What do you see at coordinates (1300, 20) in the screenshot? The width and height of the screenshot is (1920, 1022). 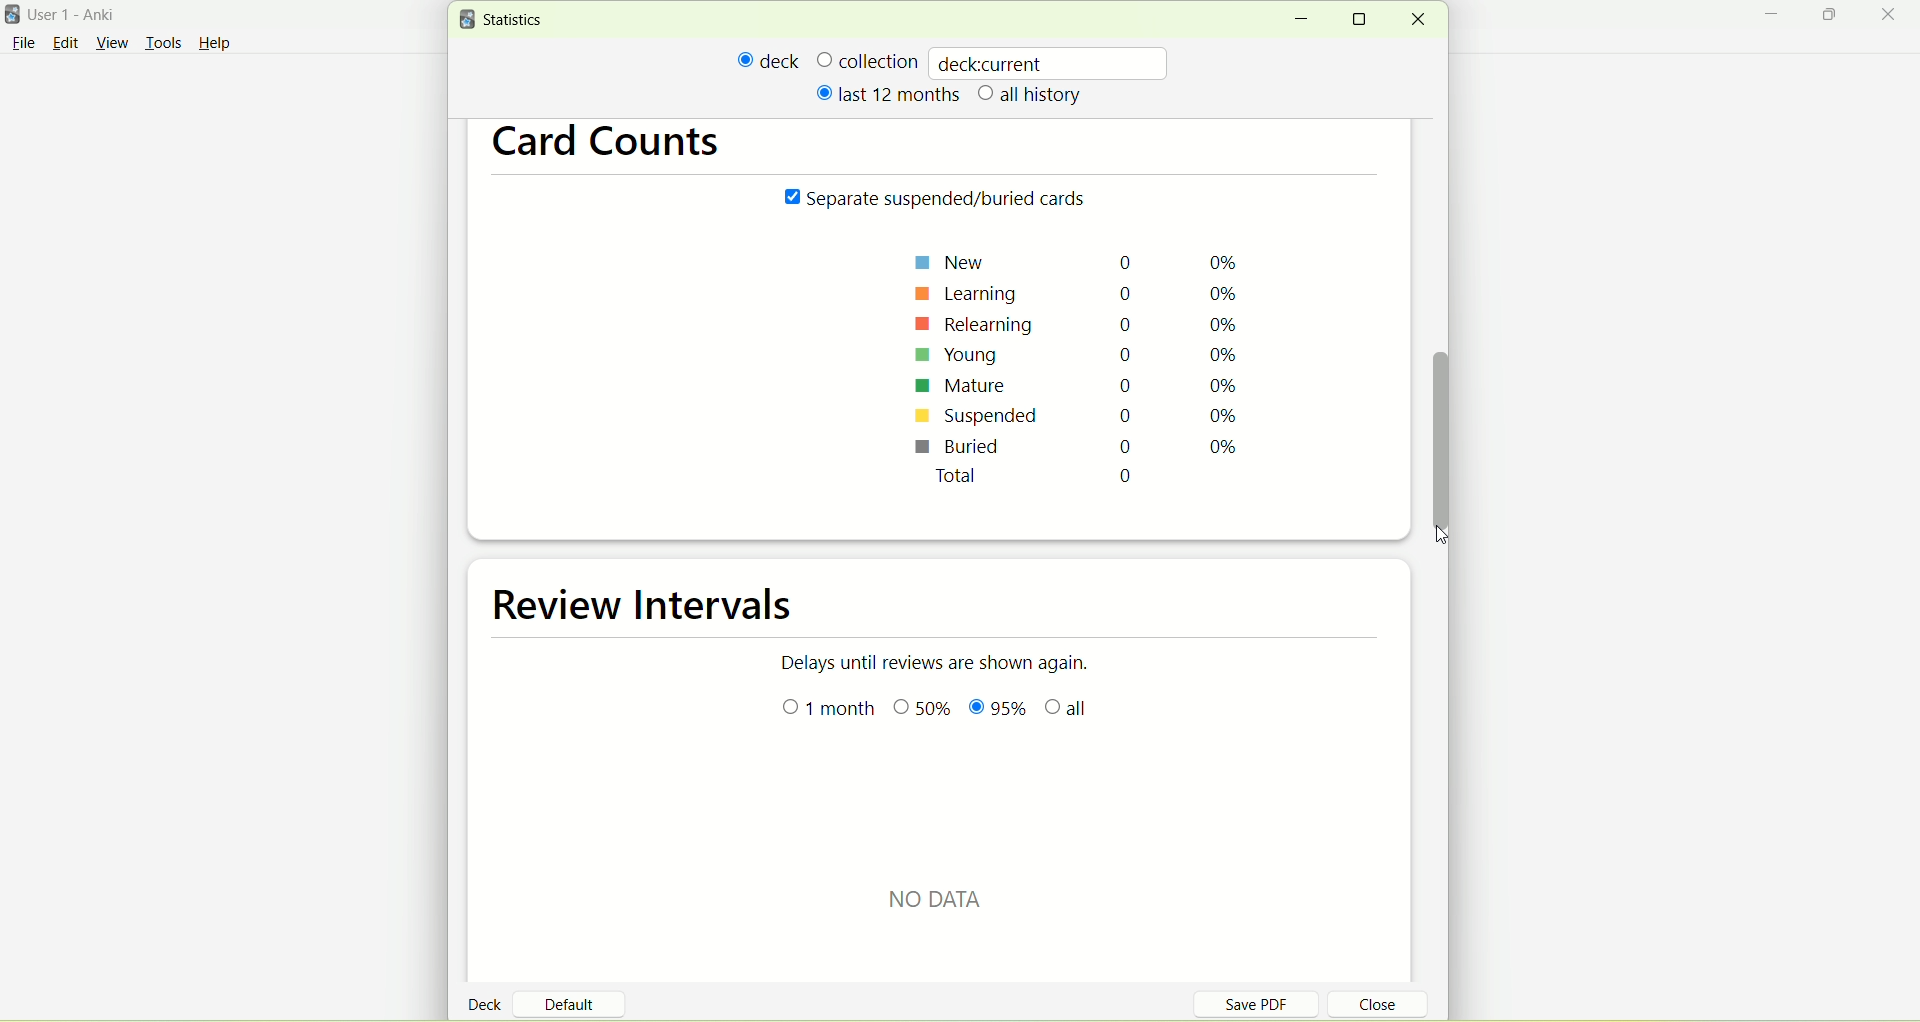 I see `minimize` at bounding box center [1300, 20].